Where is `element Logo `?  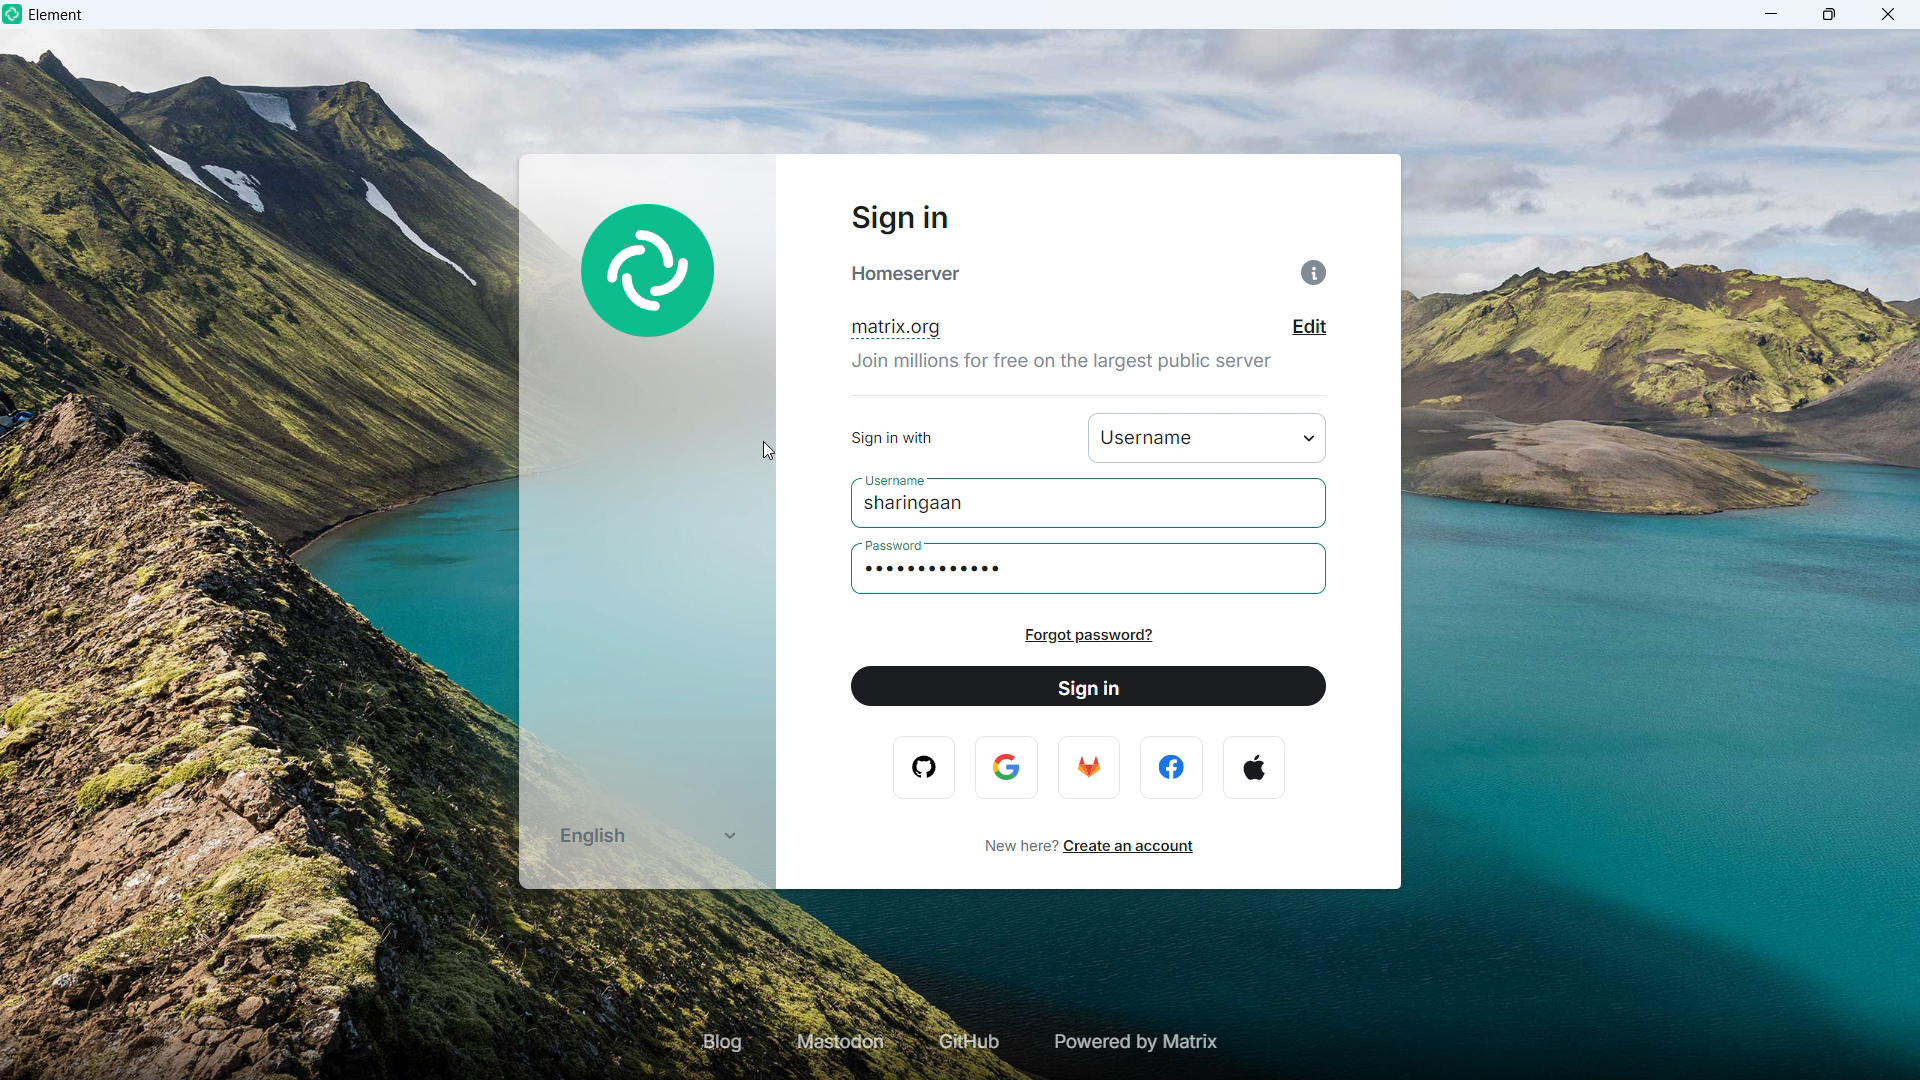 element Logo  is located at coordinates (650, 274).